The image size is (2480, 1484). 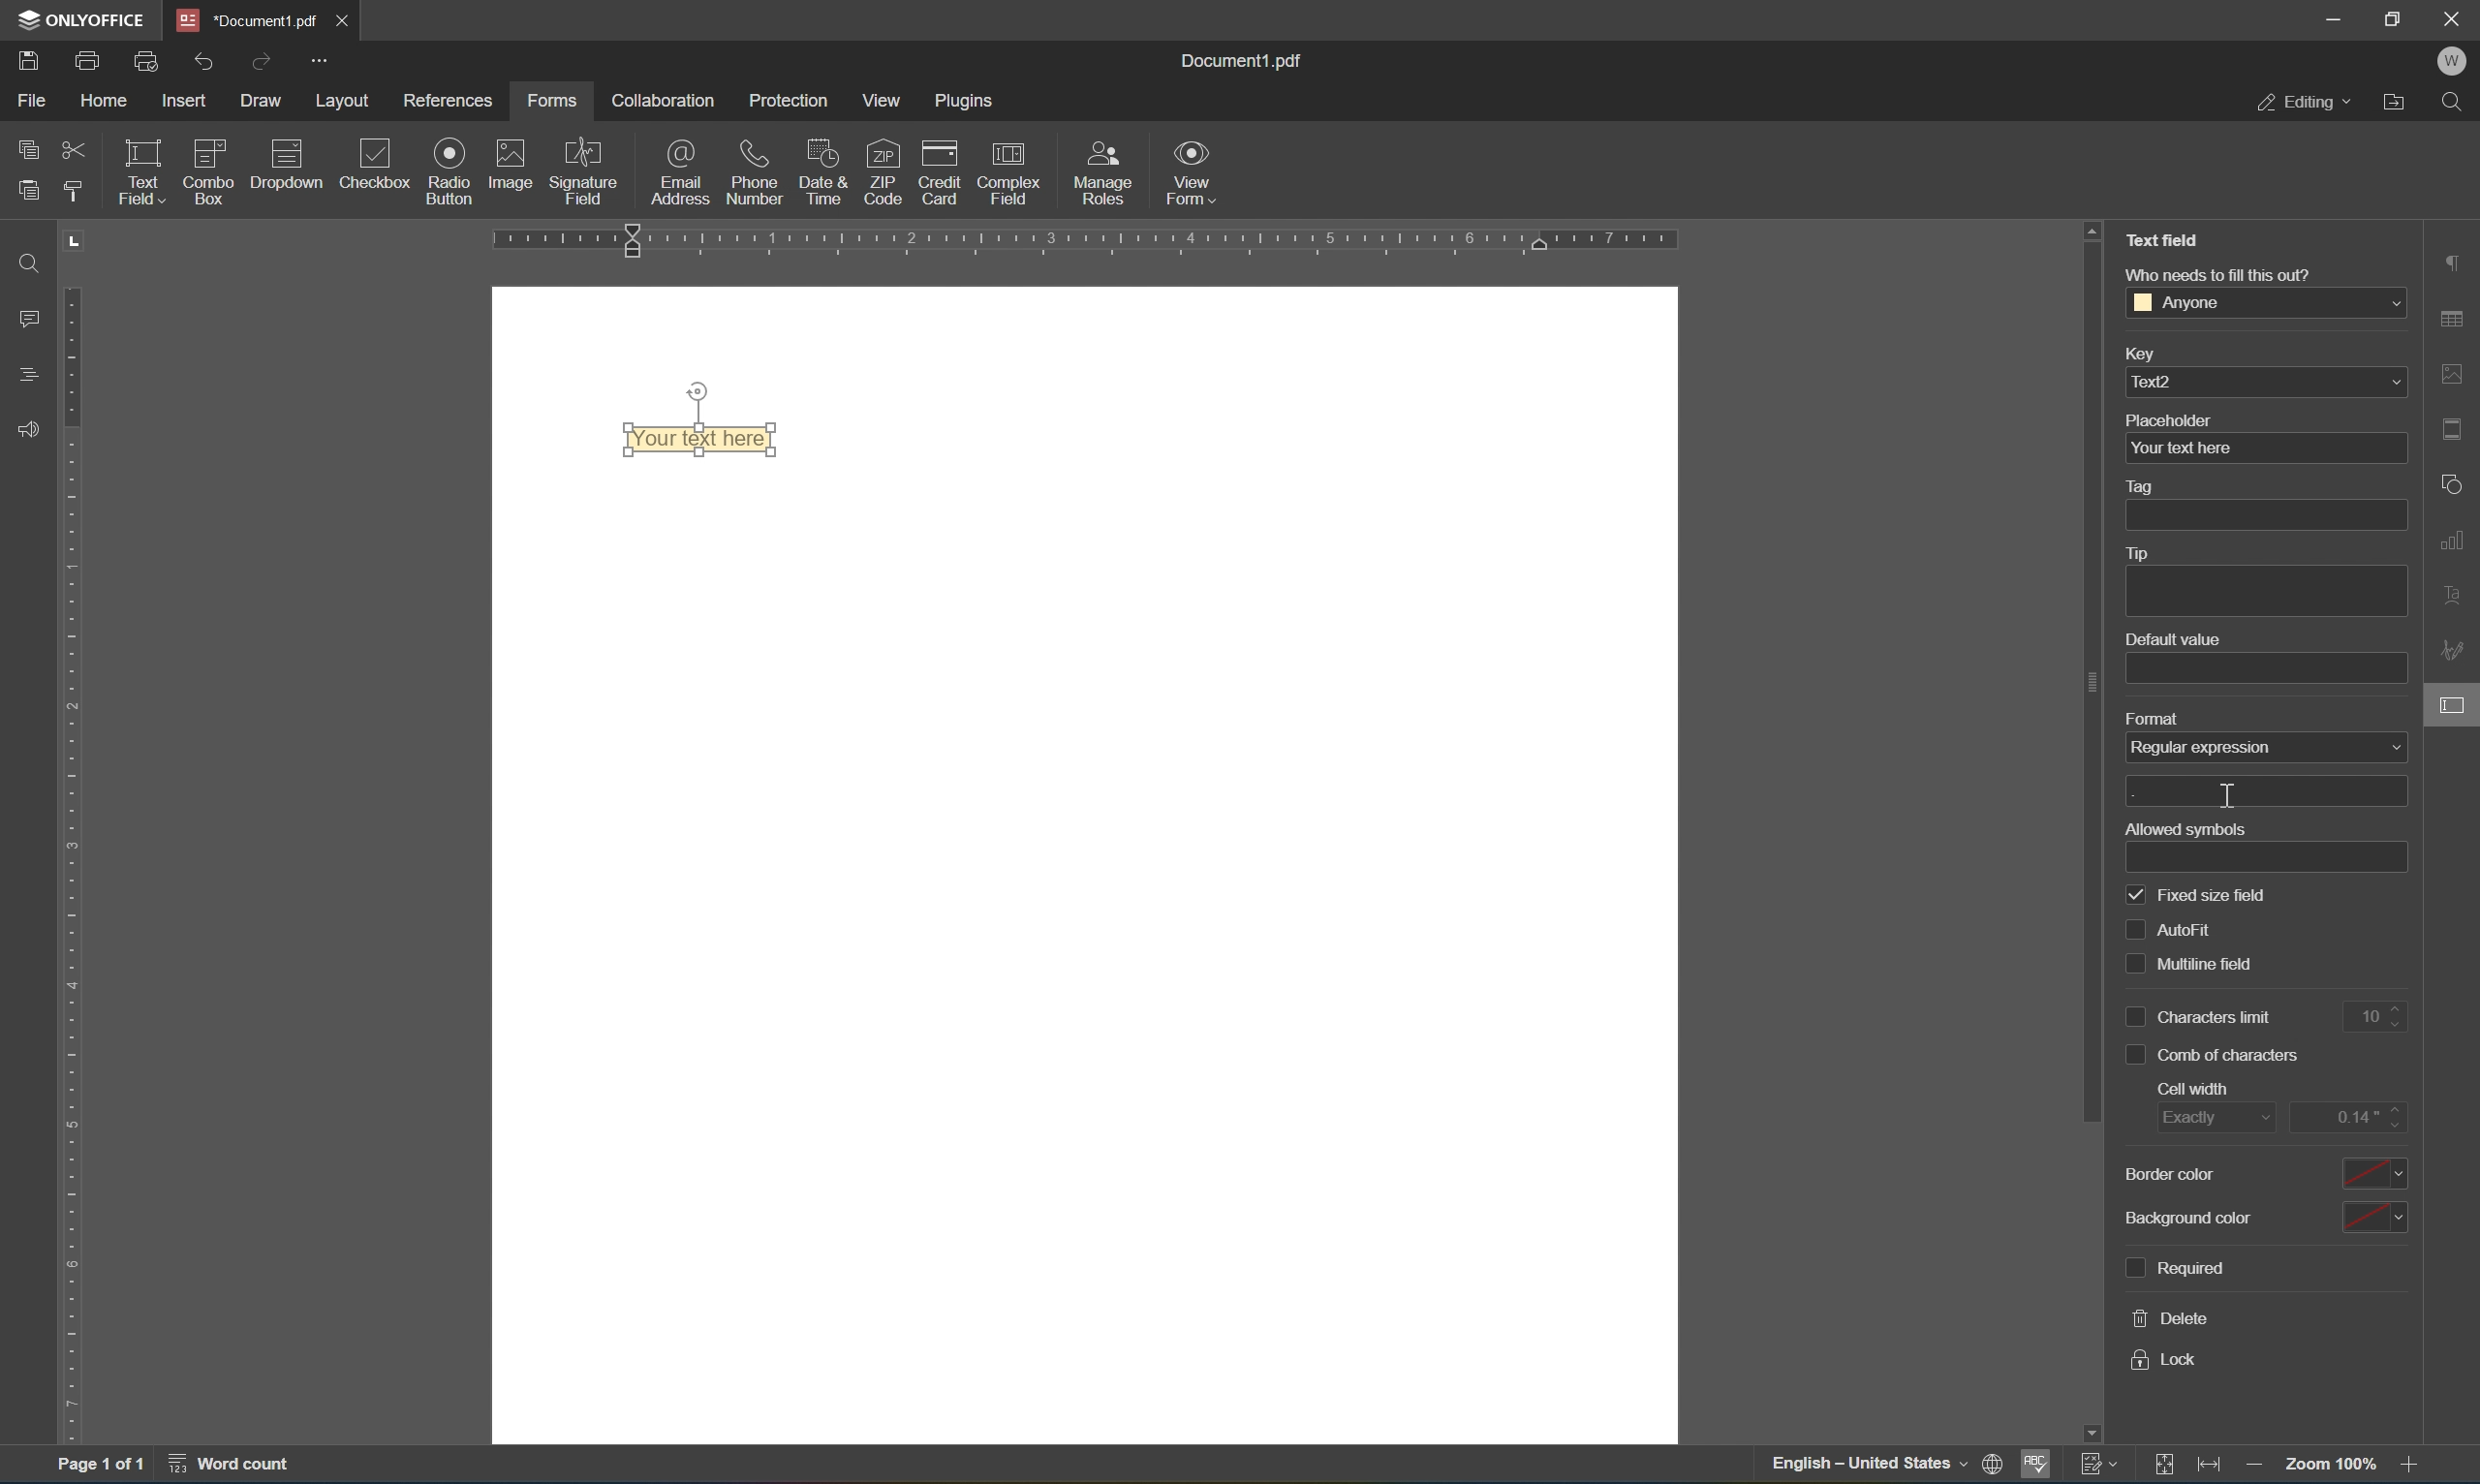 I want to click on editing, so click(x=2300, y=103).